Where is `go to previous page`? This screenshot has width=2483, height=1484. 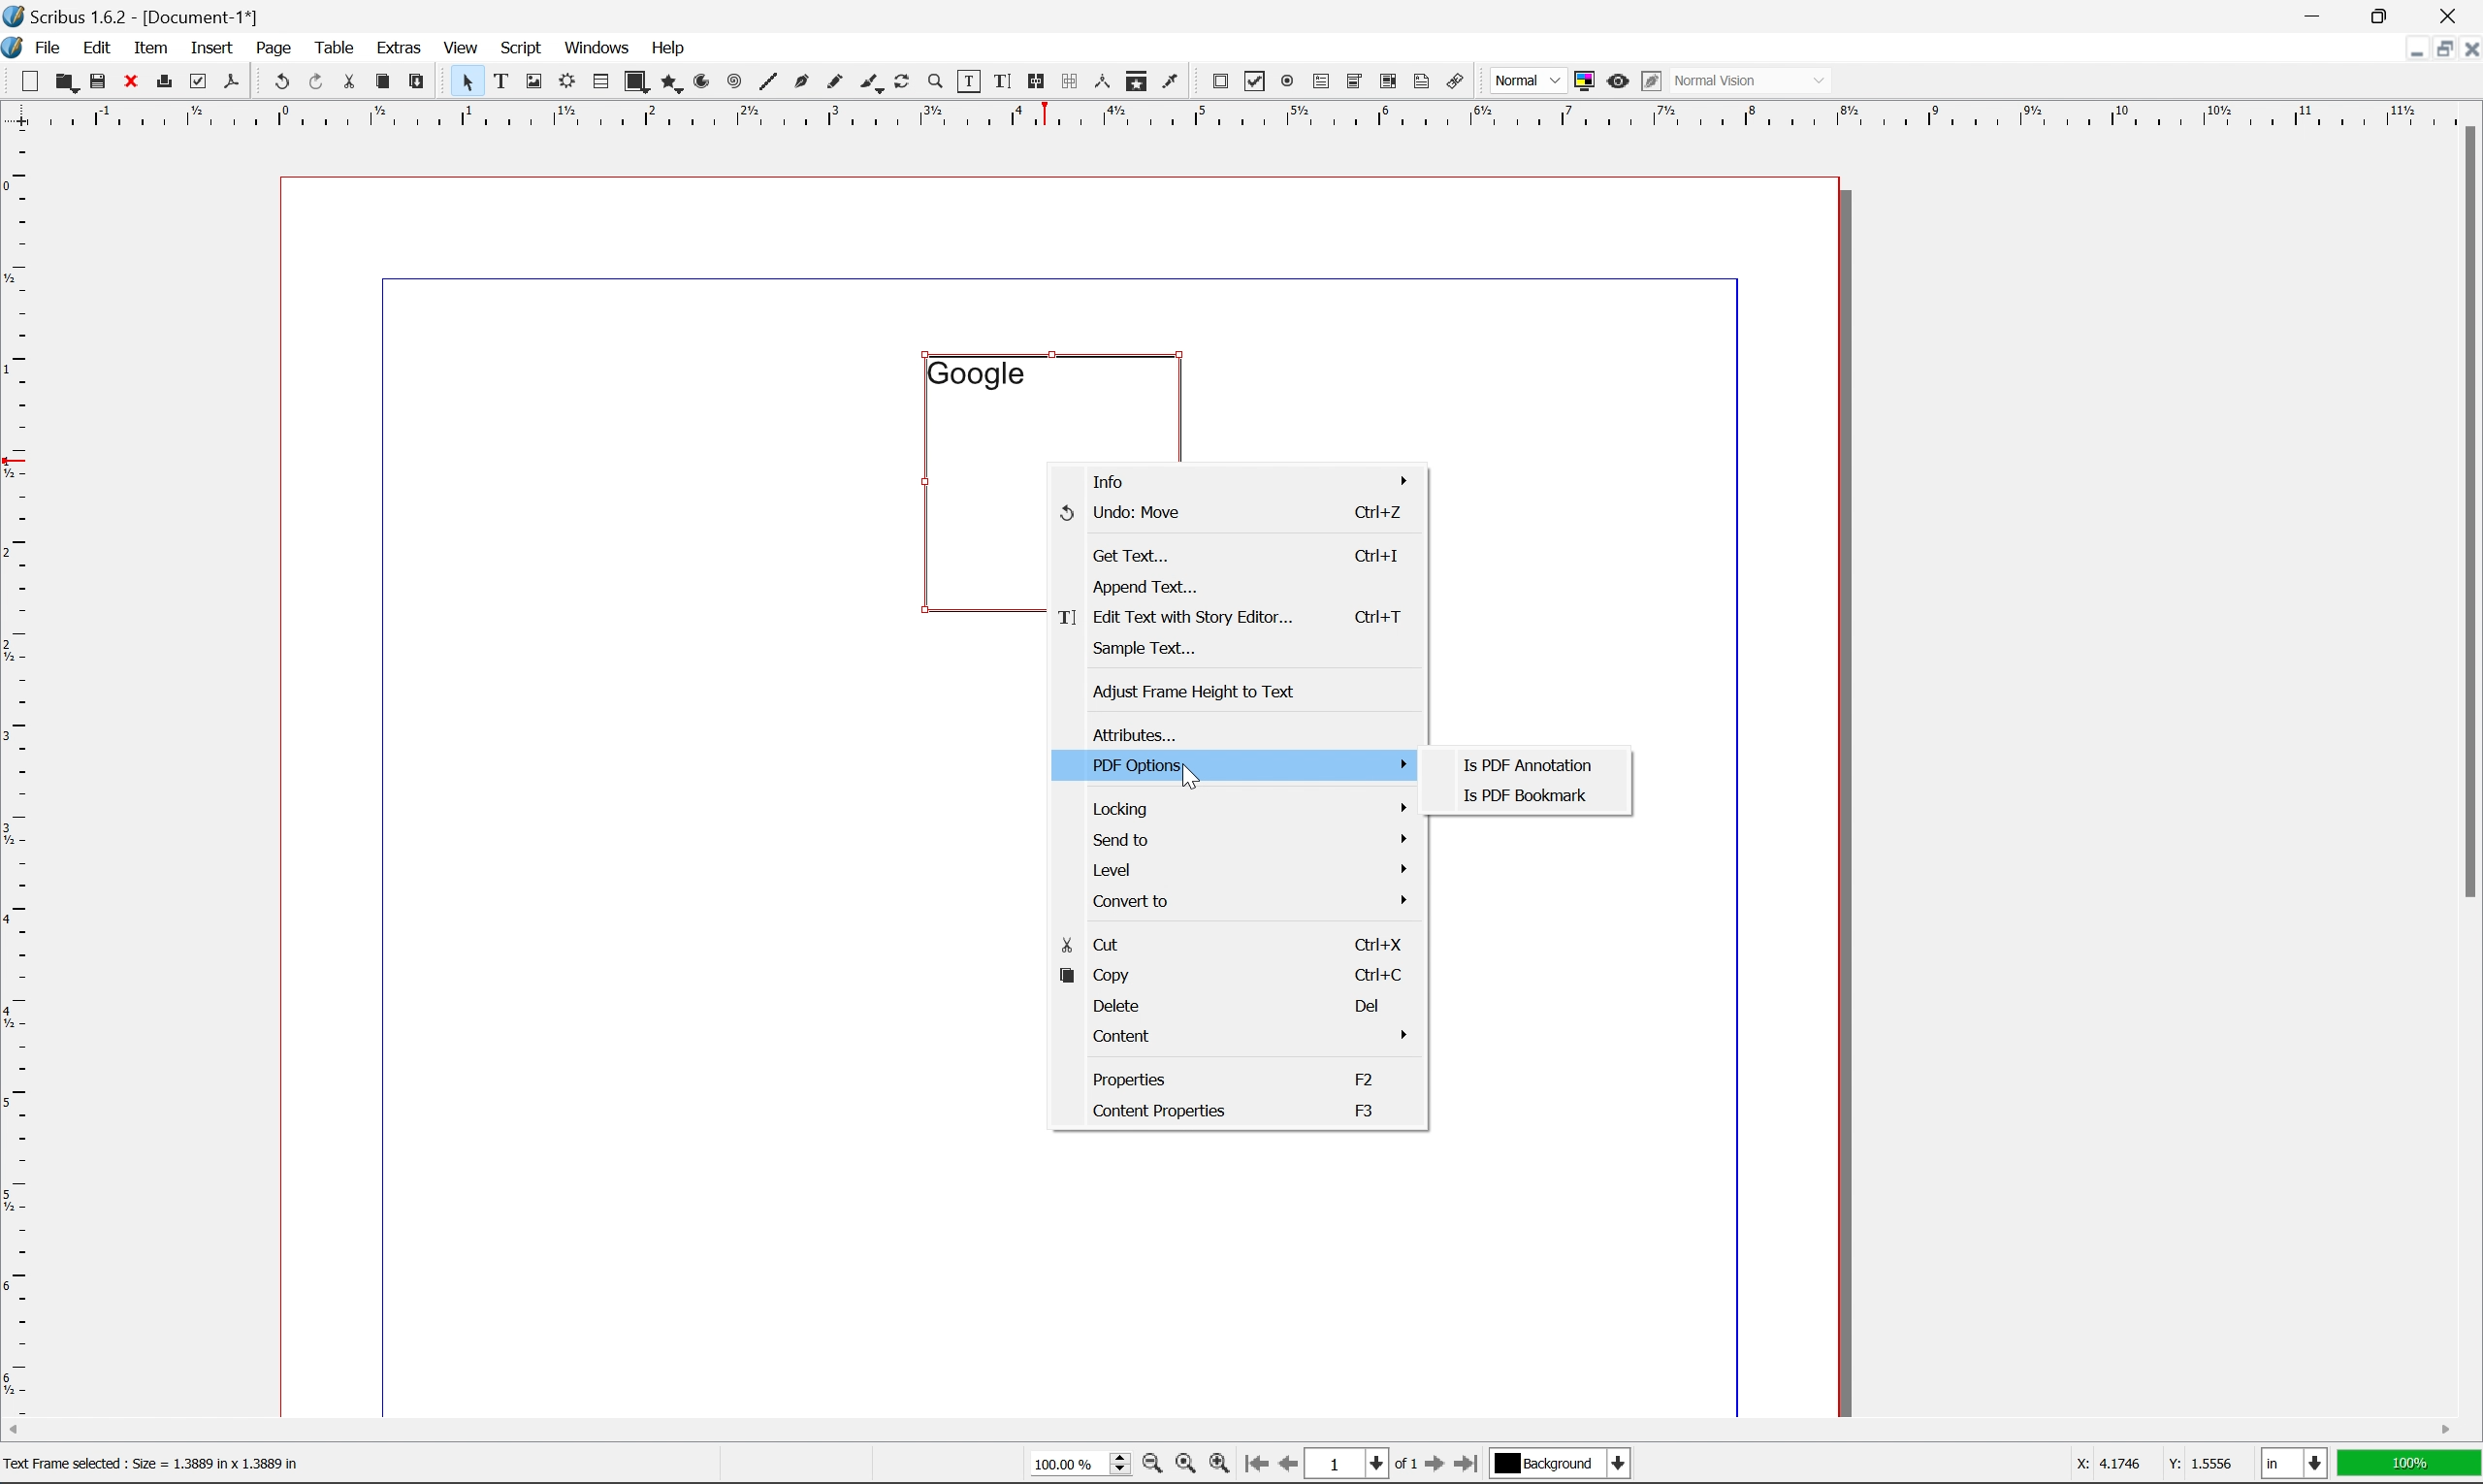 go to previous page is located at coordinates (1290, 1466).